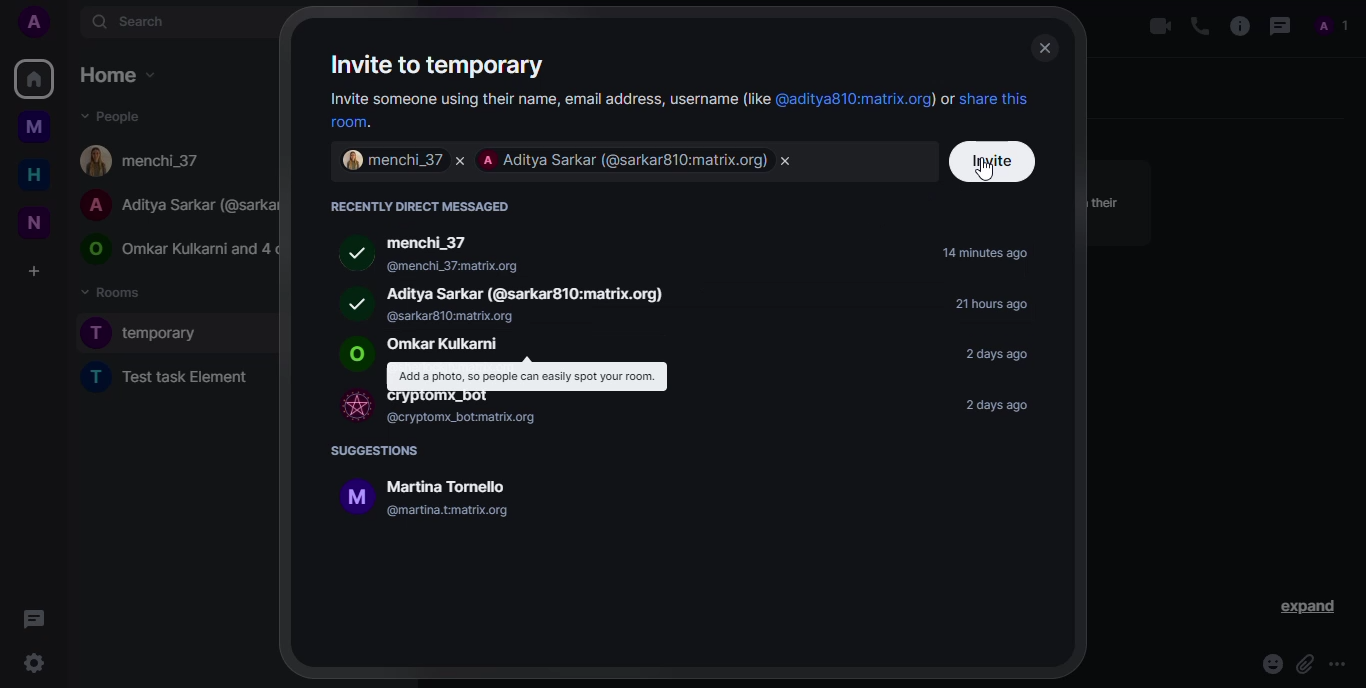 This screenshot has width=1366, height=688. What do you see at coordinates (110, 115) in the screenshot?
I see `people` at bounding box center [110, 115].